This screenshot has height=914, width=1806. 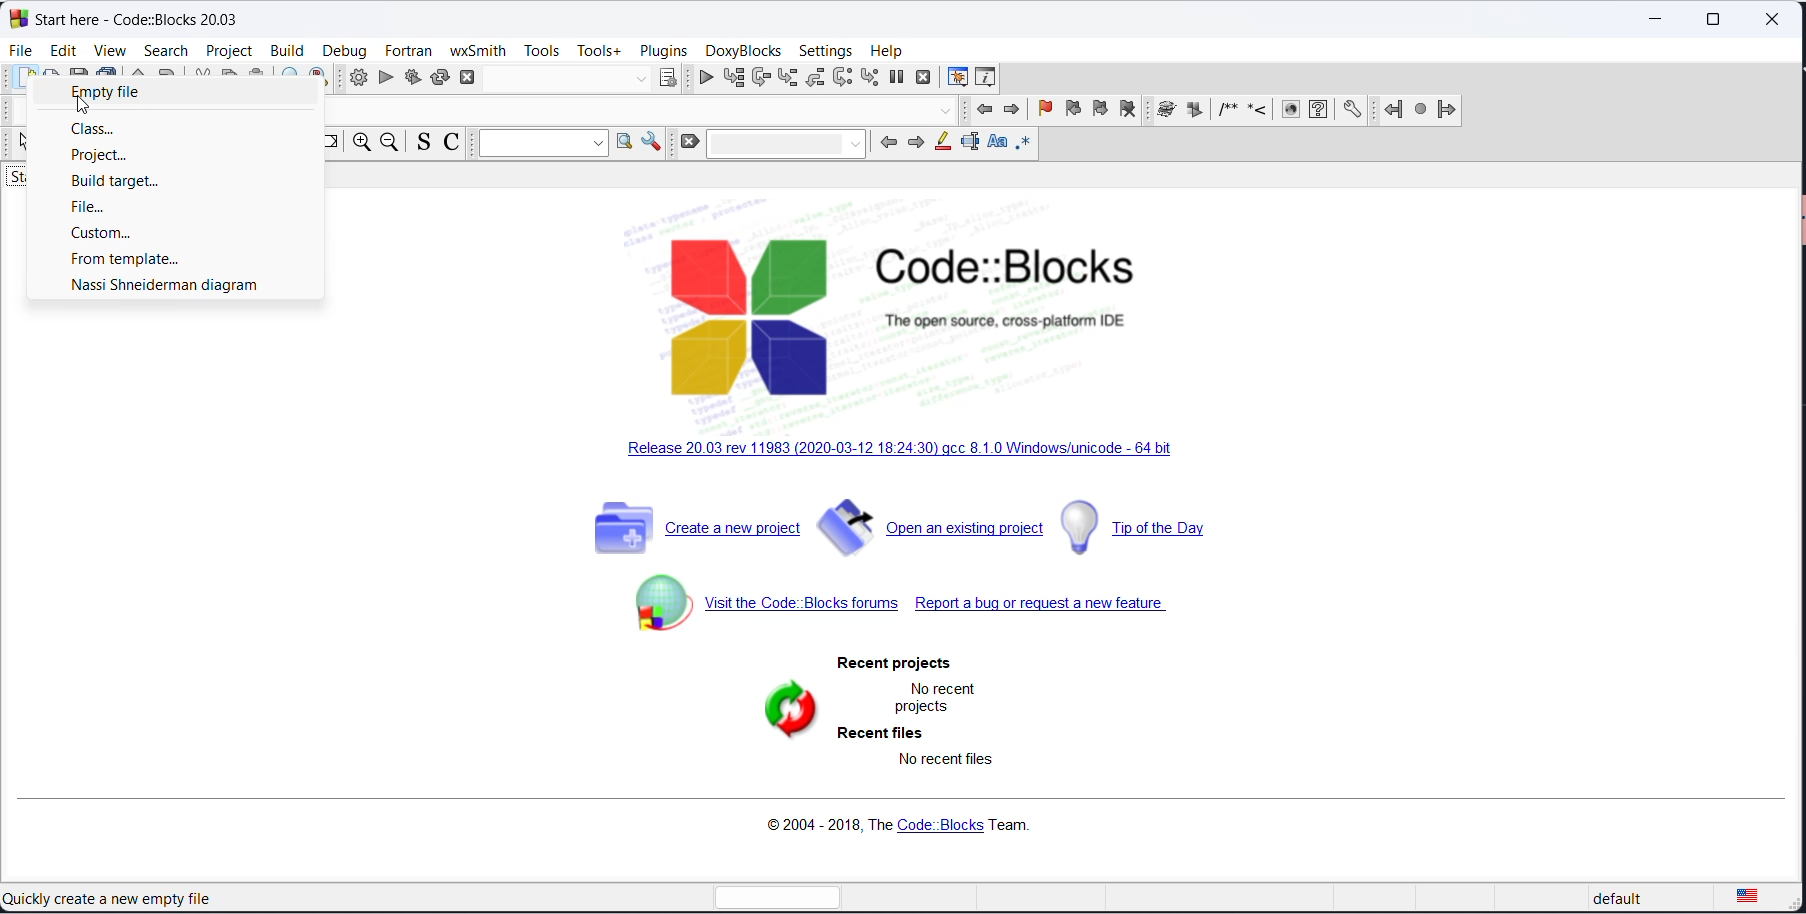 What do you see at coordinates (759, 601) in the screenshot?
I see `Visit the Code:Blocks forums` at bounding box center [759, 601].